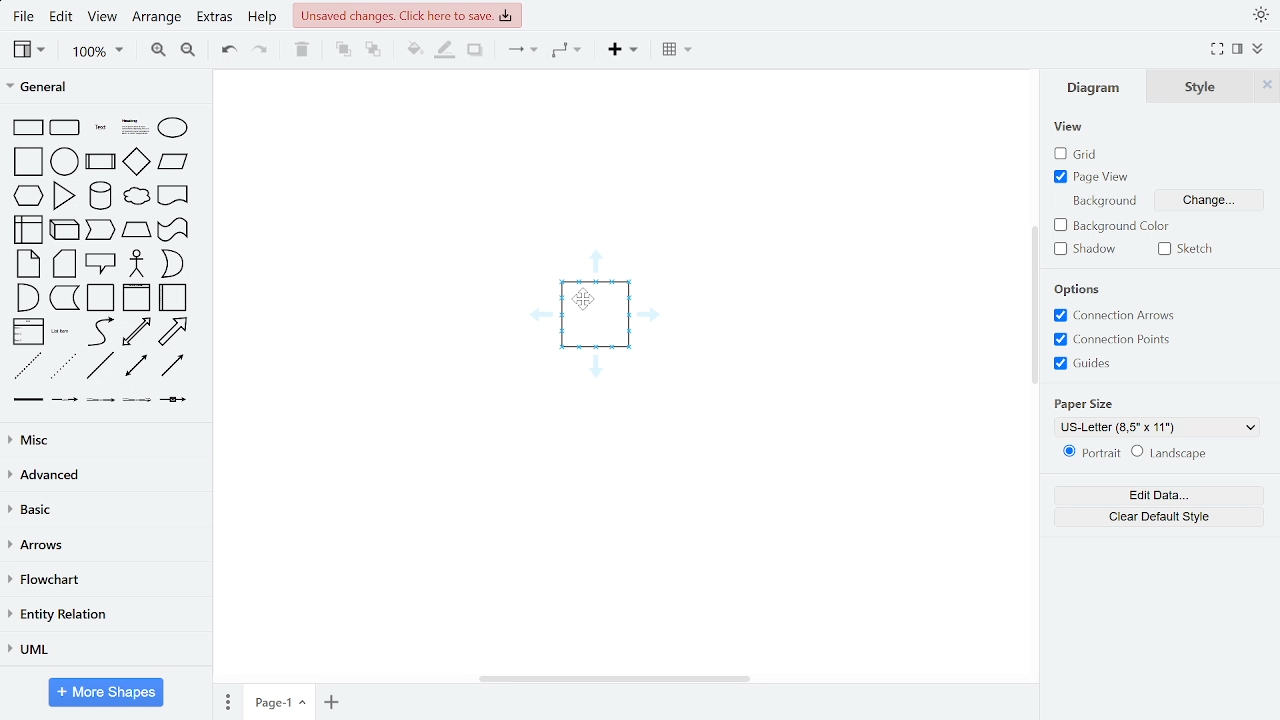  Describe the element at coordinates (1090, 250) in the screenshot. I see `shadow` at that location.